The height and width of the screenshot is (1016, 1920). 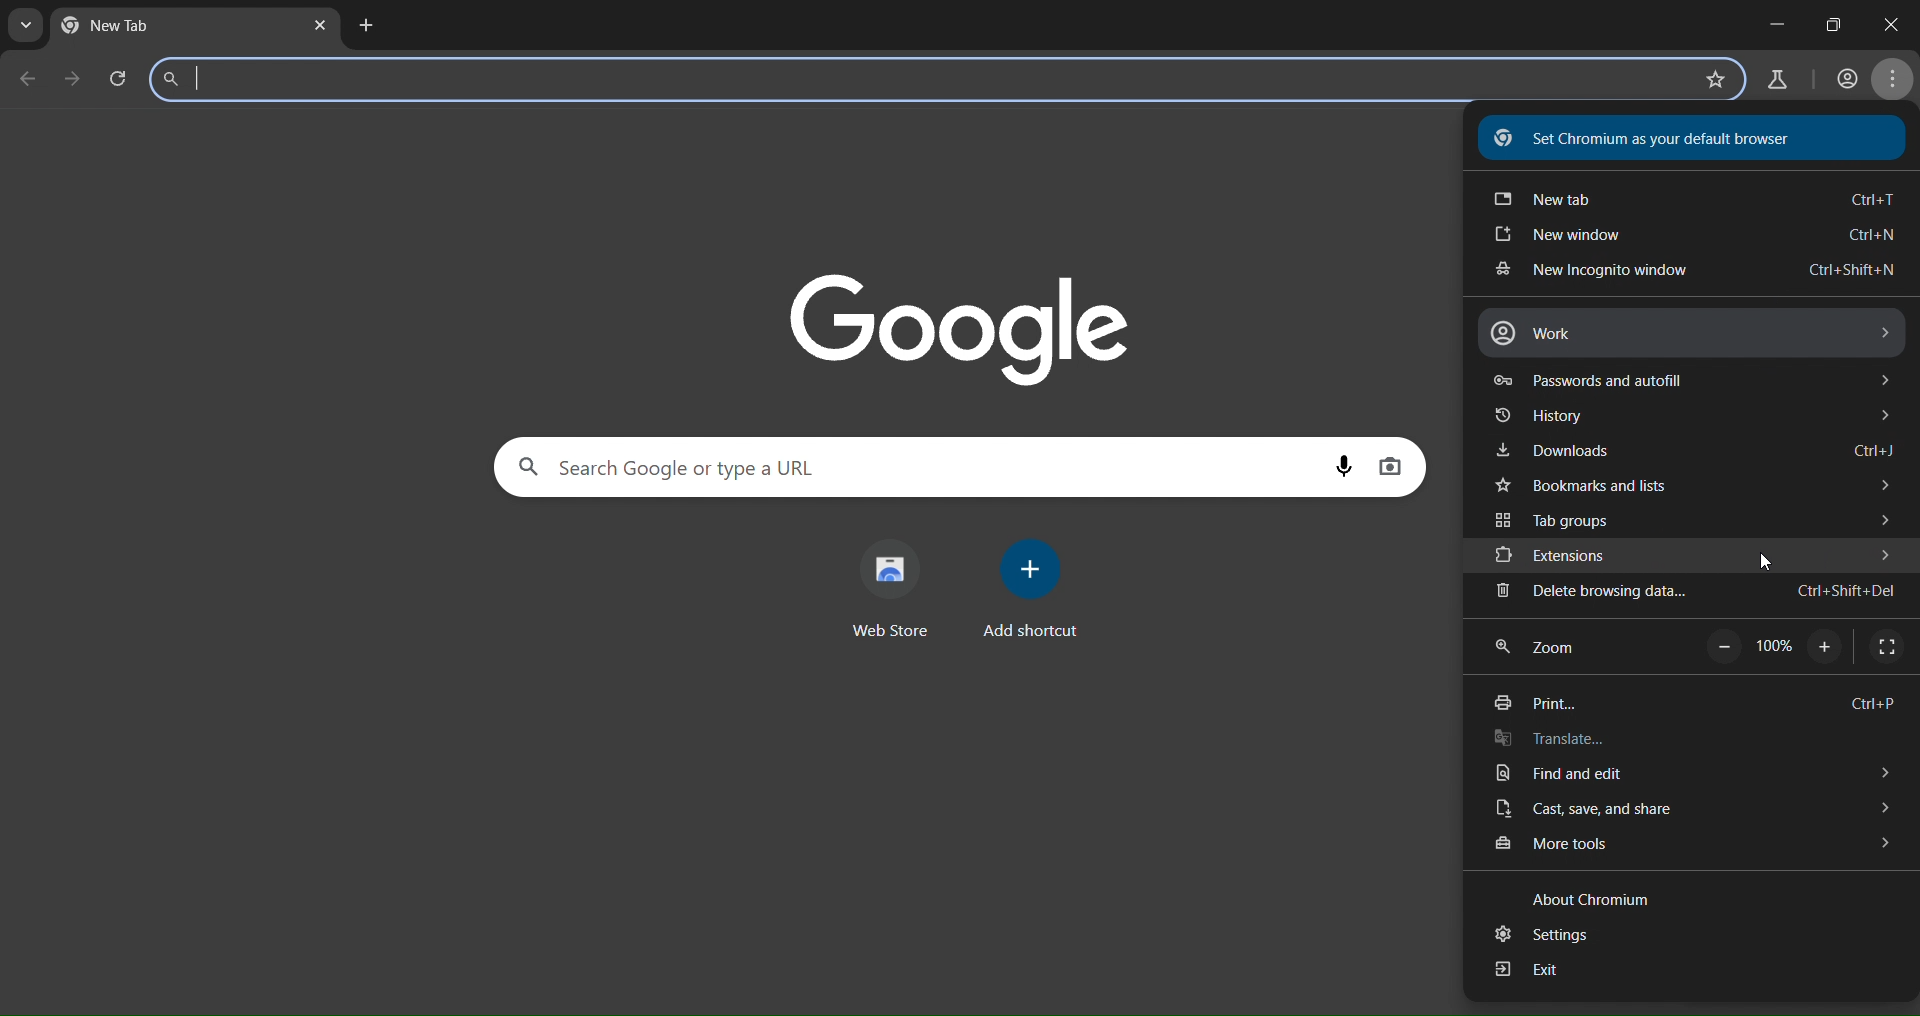 What do you see at coordinates (1698, 593) in the screenshot?
I see `delete browsing data.` at bounding box center [1698, 593].